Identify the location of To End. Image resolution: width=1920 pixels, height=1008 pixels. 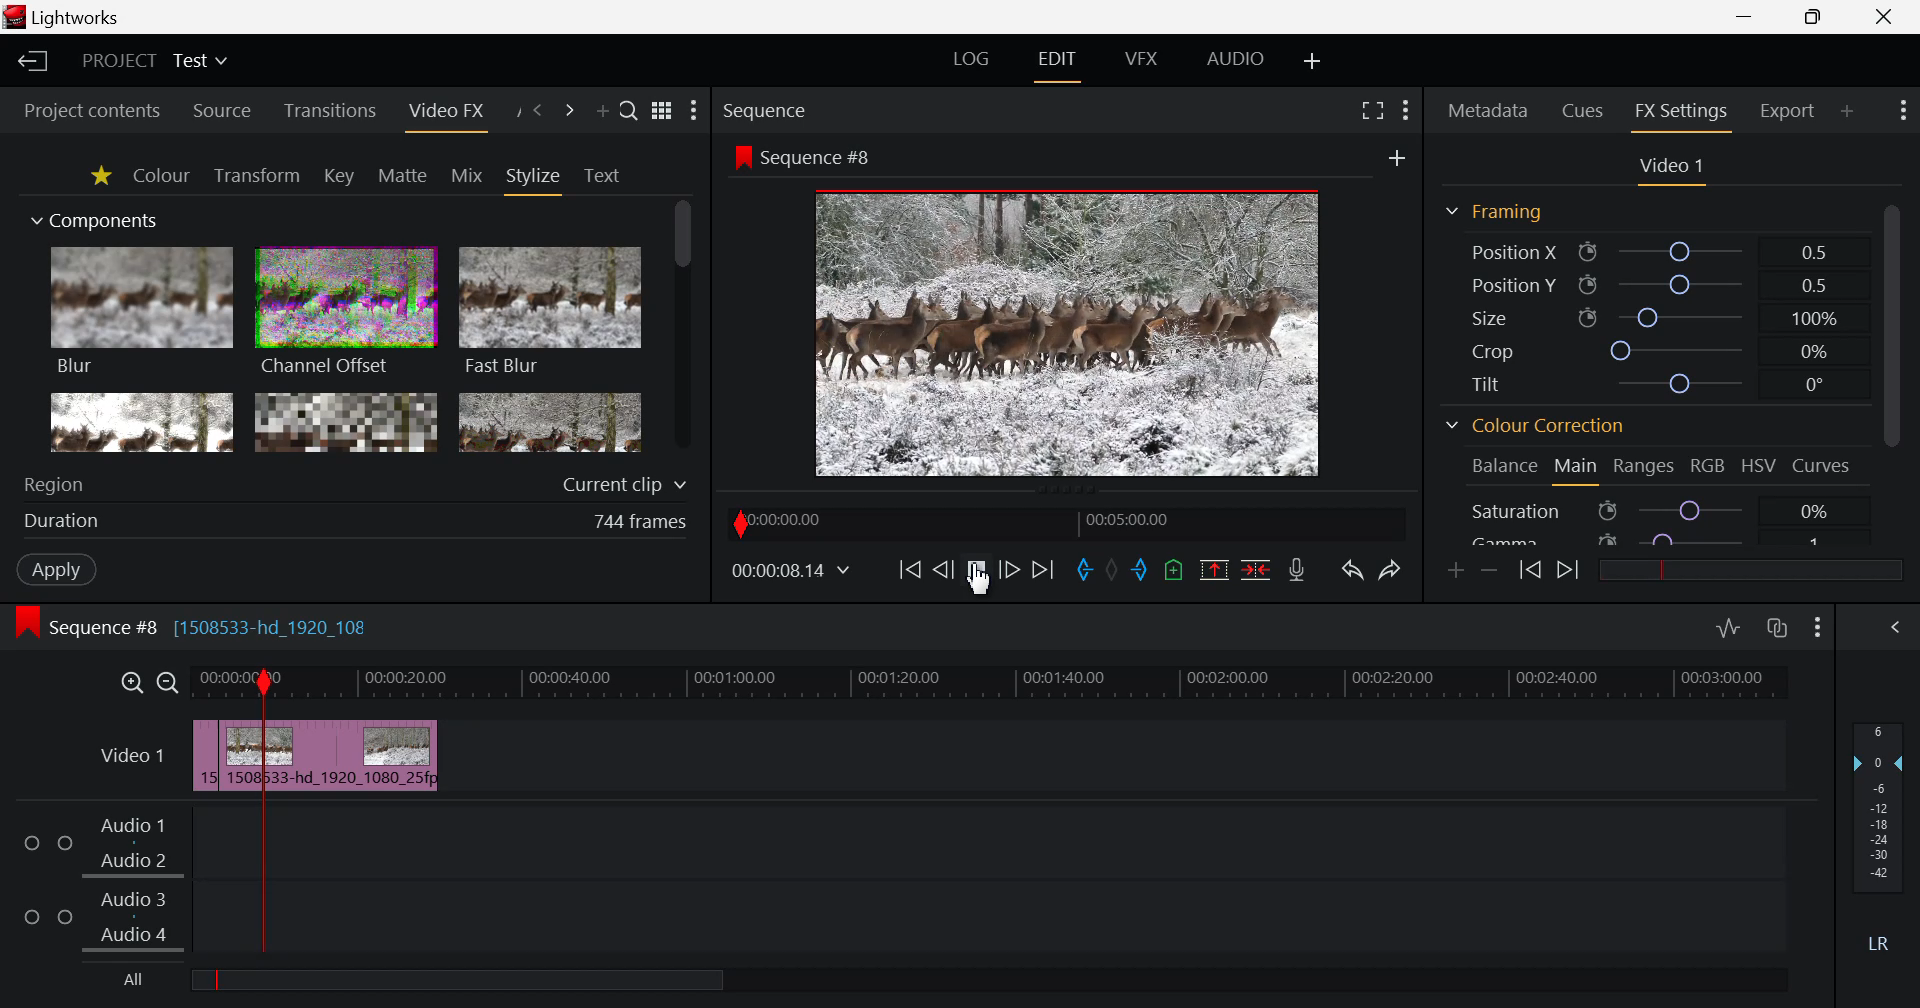
(1043, 571).